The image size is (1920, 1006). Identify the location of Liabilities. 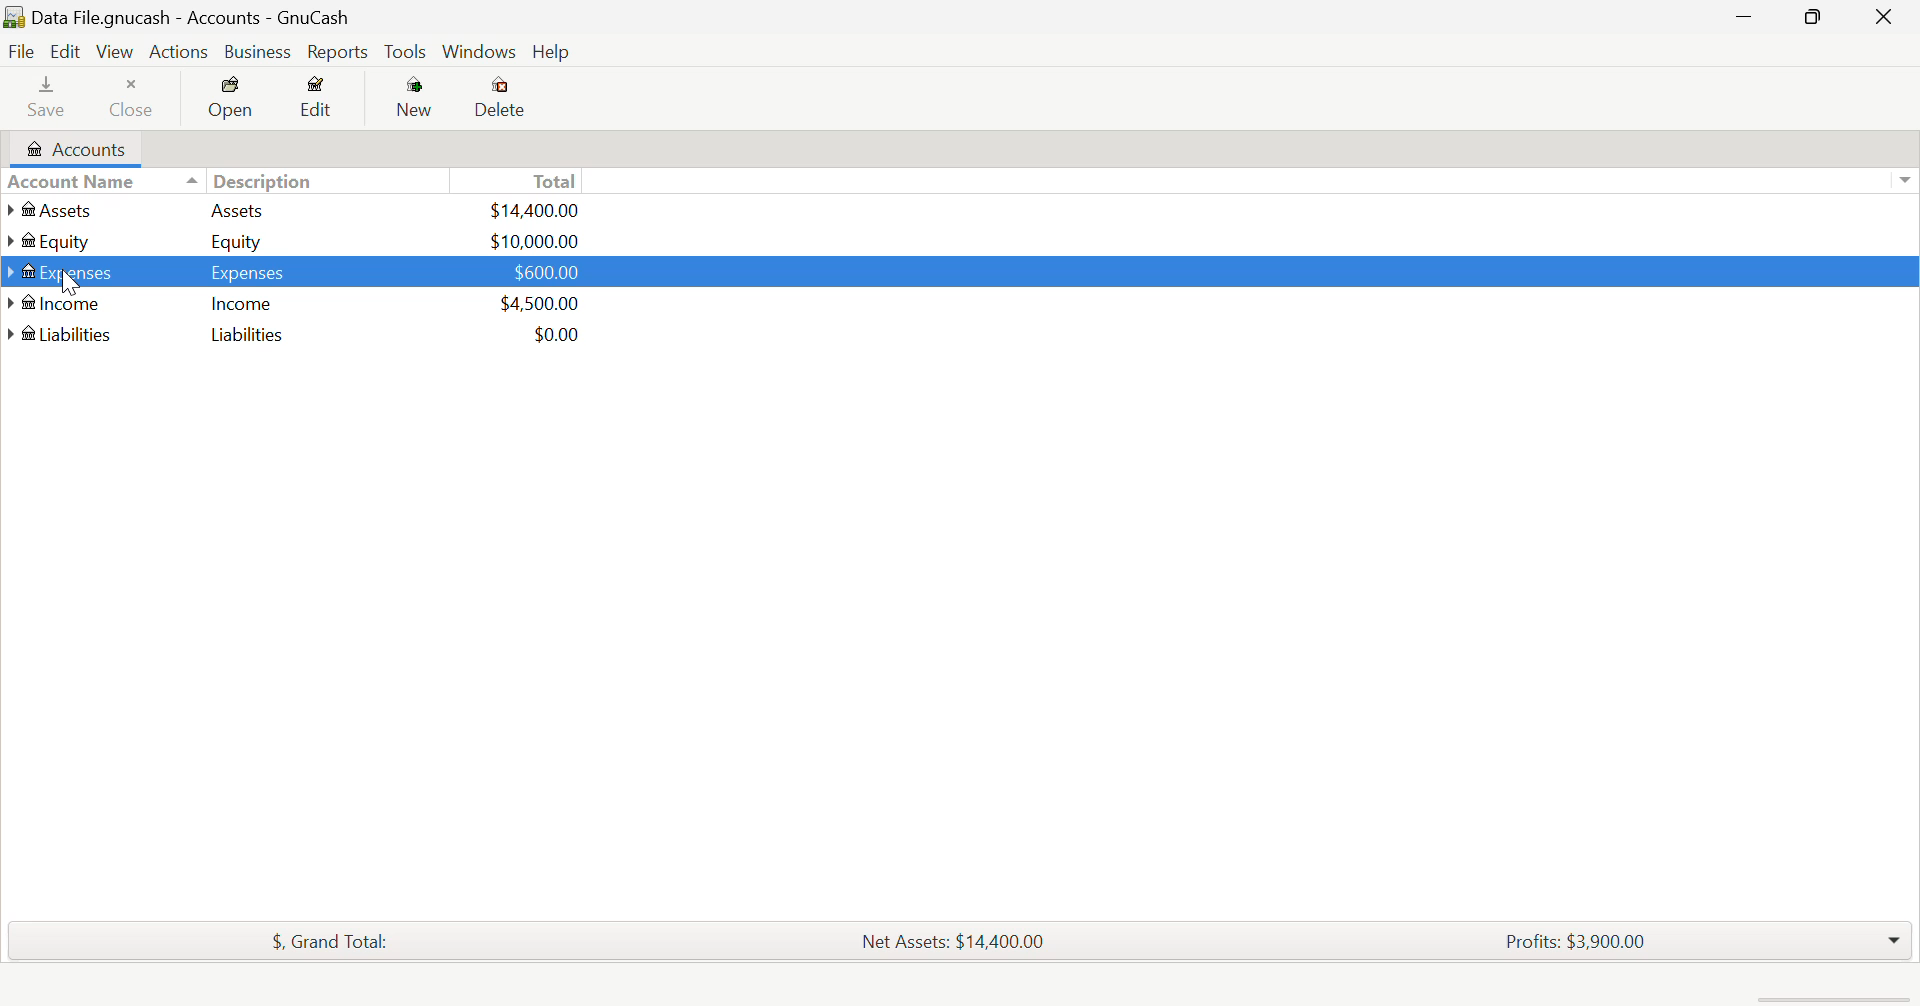
(242, 334).